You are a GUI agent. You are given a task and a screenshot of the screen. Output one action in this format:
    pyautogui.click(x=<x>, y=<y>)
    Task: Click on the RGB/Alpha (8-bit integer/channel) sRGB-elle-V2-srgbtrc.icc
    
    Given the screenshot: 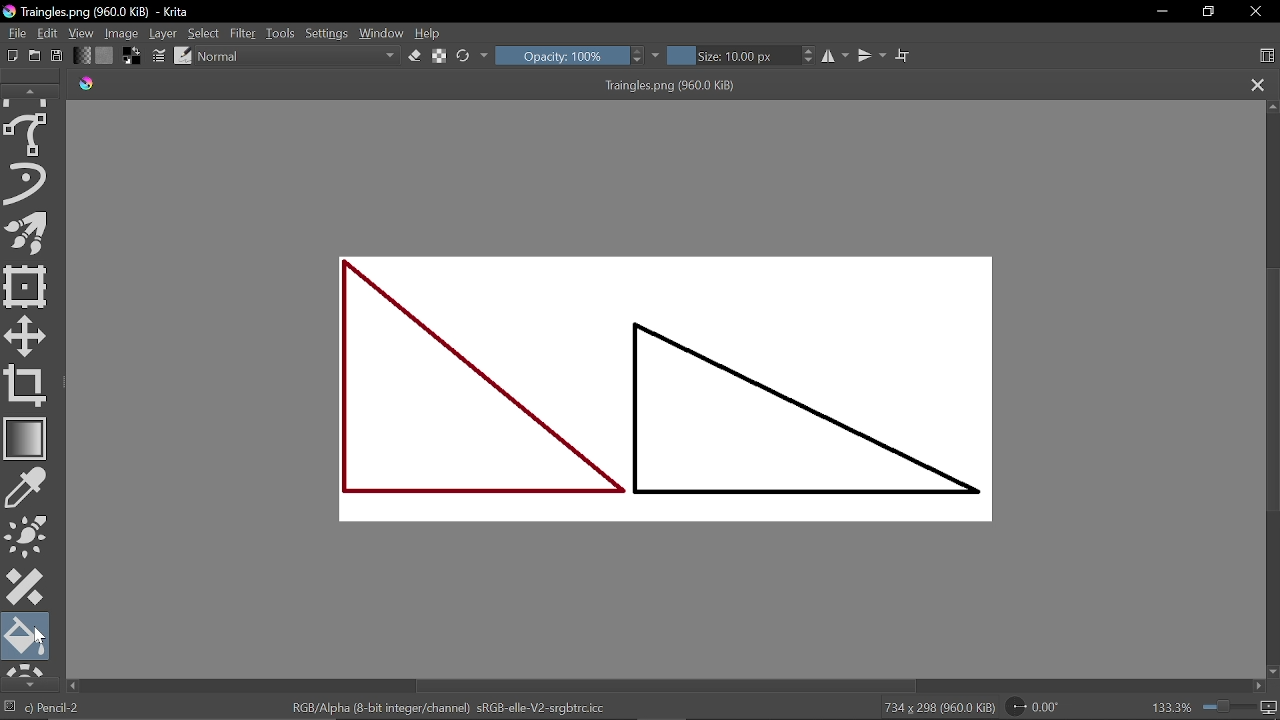 What is the action you would take?
    pyautogui.click(x=444, y=709)
    